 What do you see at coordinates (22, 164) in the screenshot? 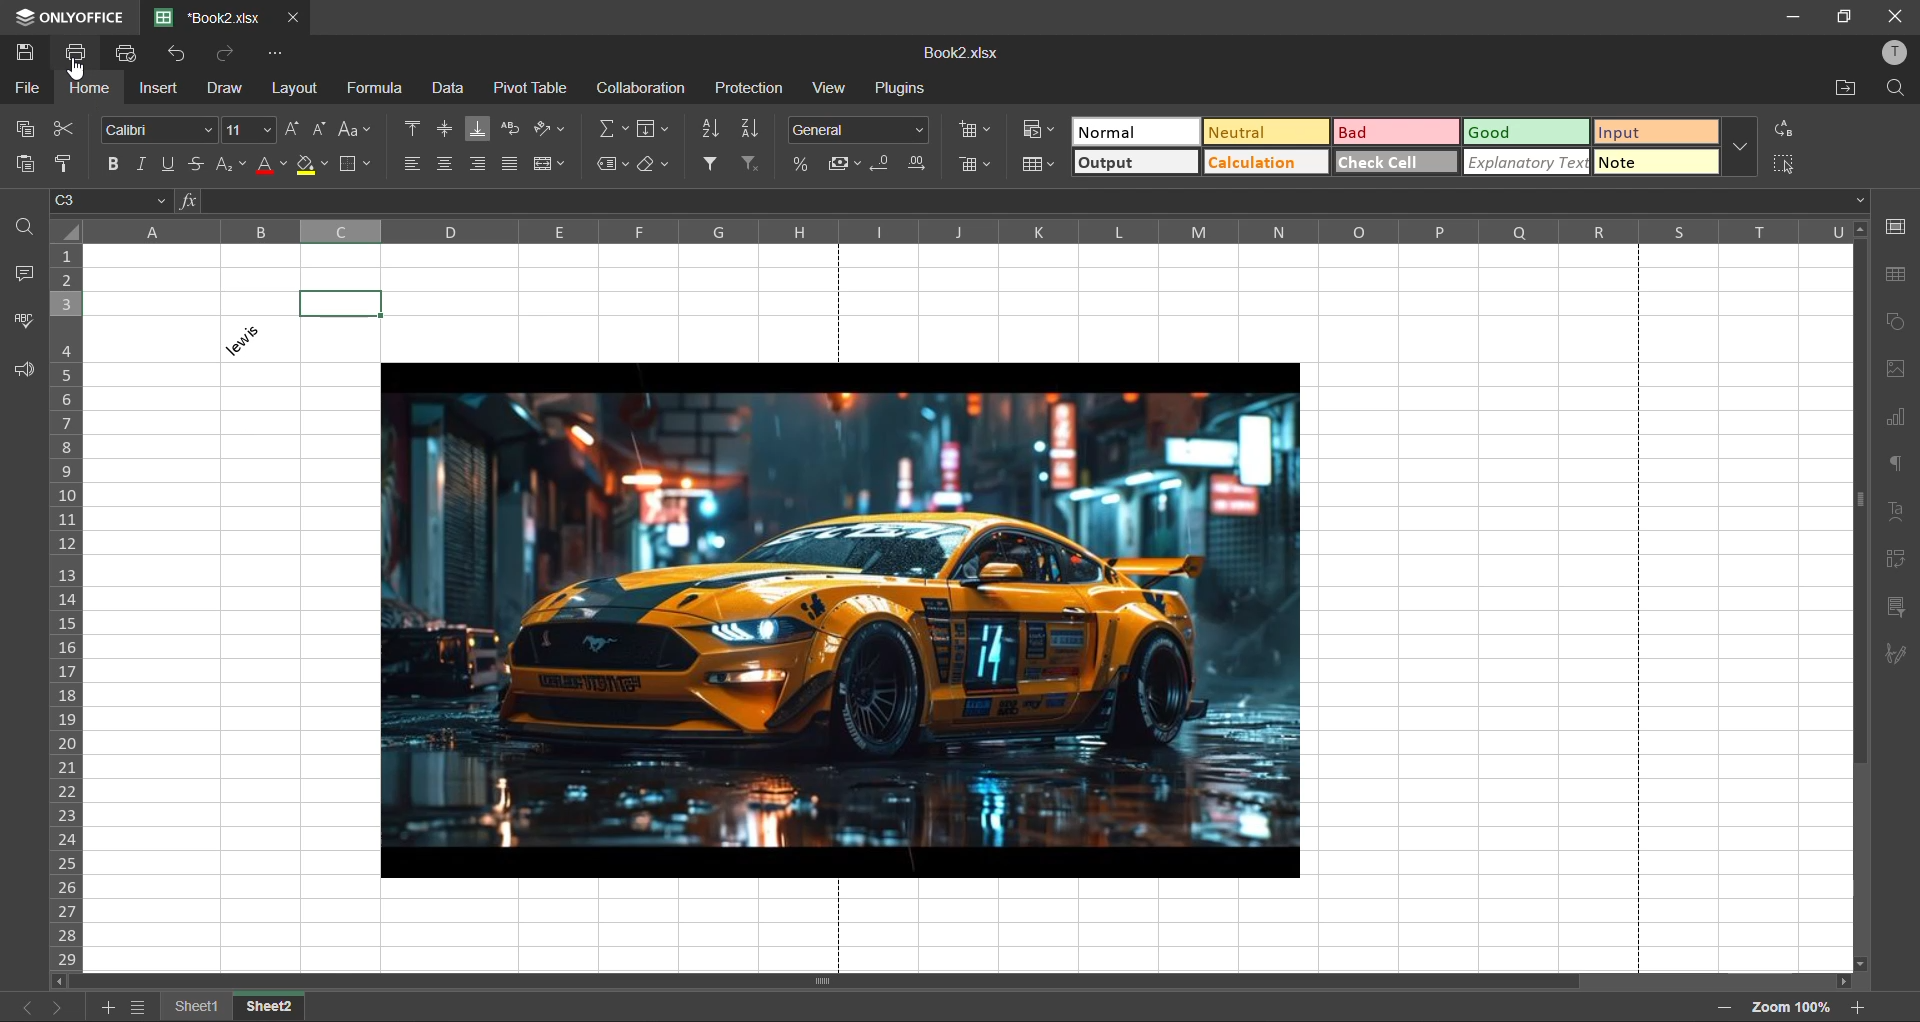
I see `paste` at bounding box center [22, 164].